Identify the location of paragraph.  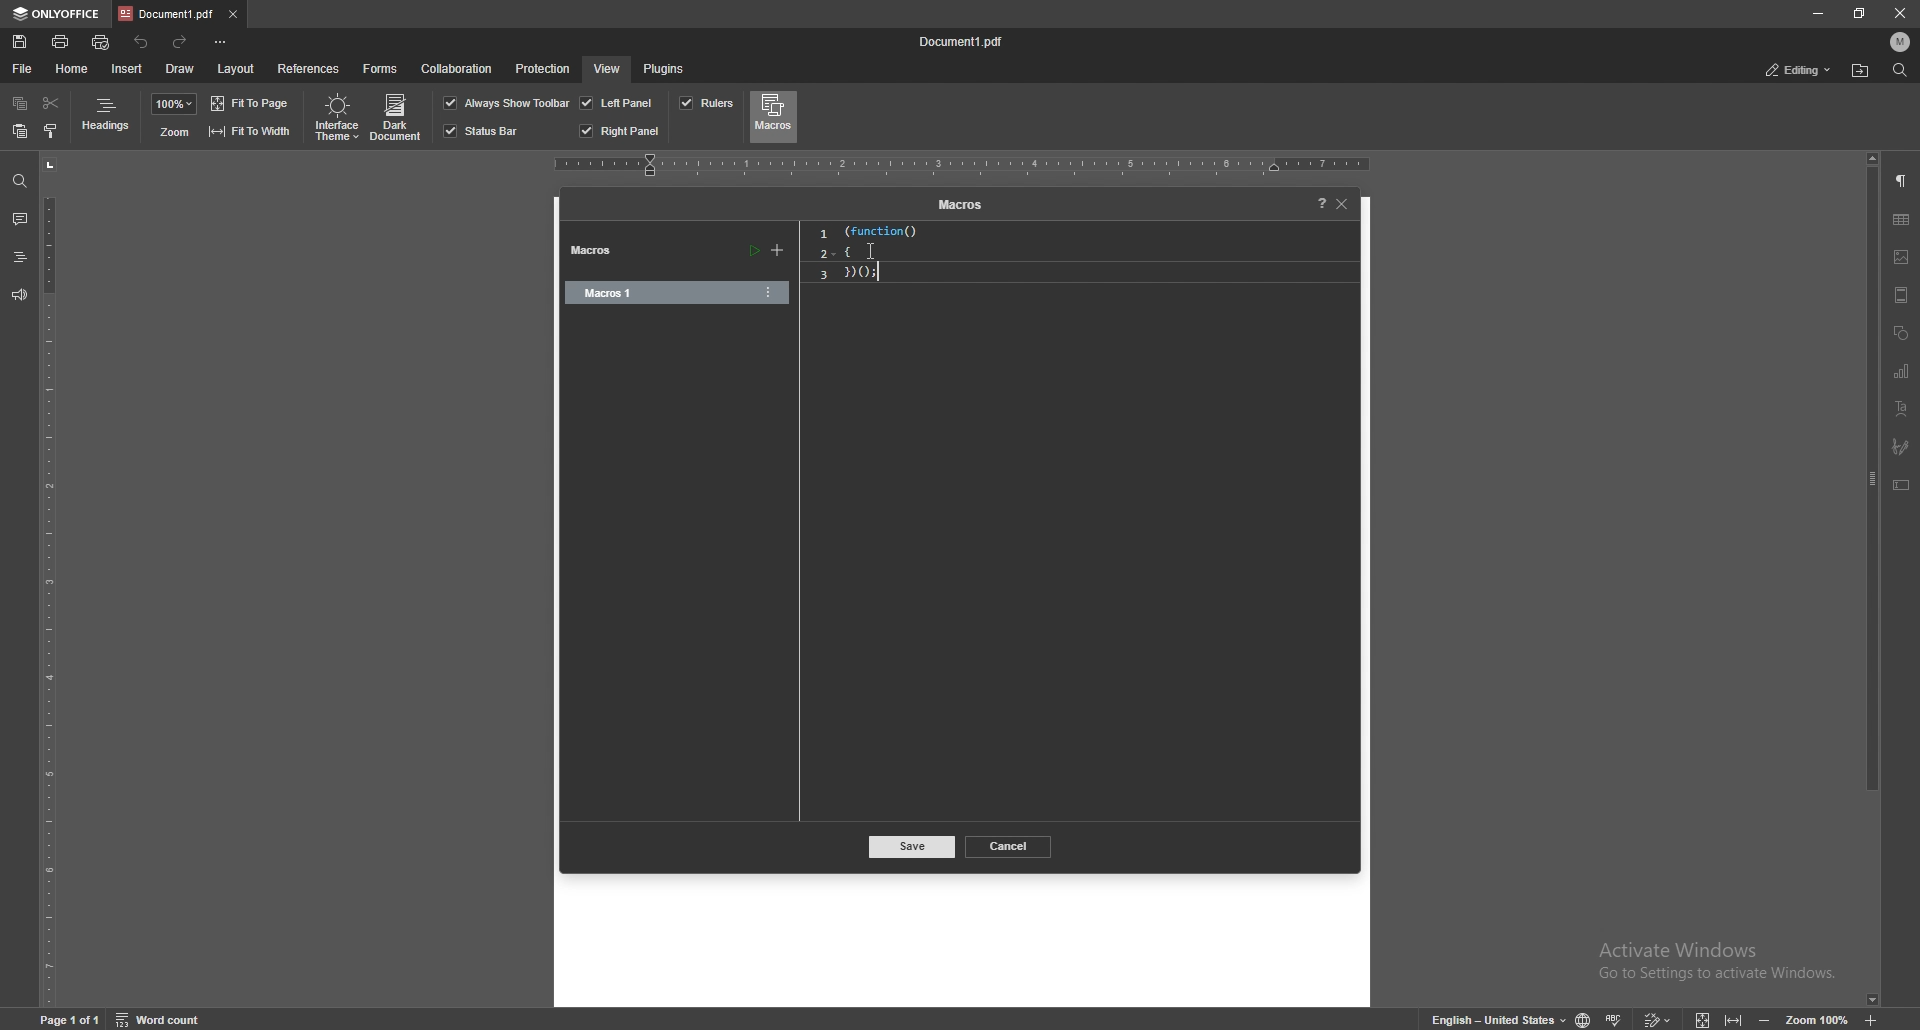
(1902, 182).